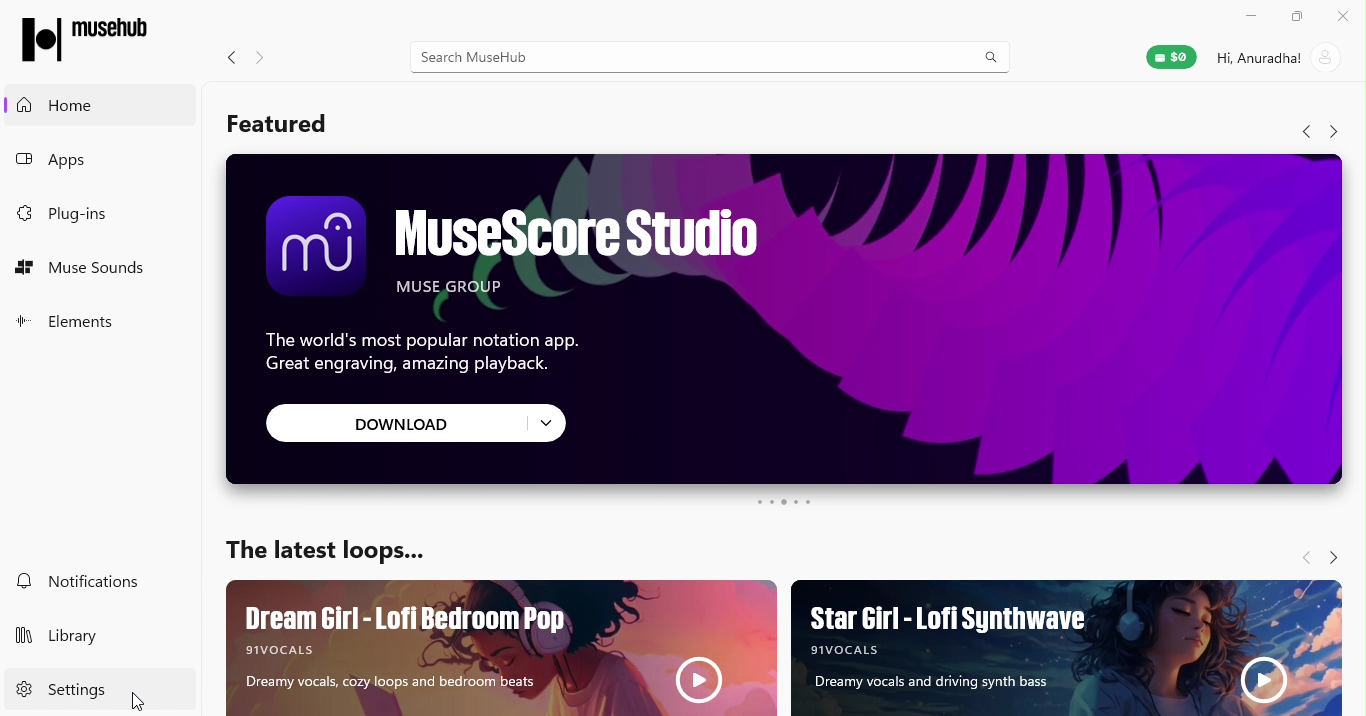 Image resolution: width=1366 pixels, height=716 pixels. What do you see at coordinates (1337, 550) in the screenshot?
I see `Navigate forward` at bounding box center [1337, 550].